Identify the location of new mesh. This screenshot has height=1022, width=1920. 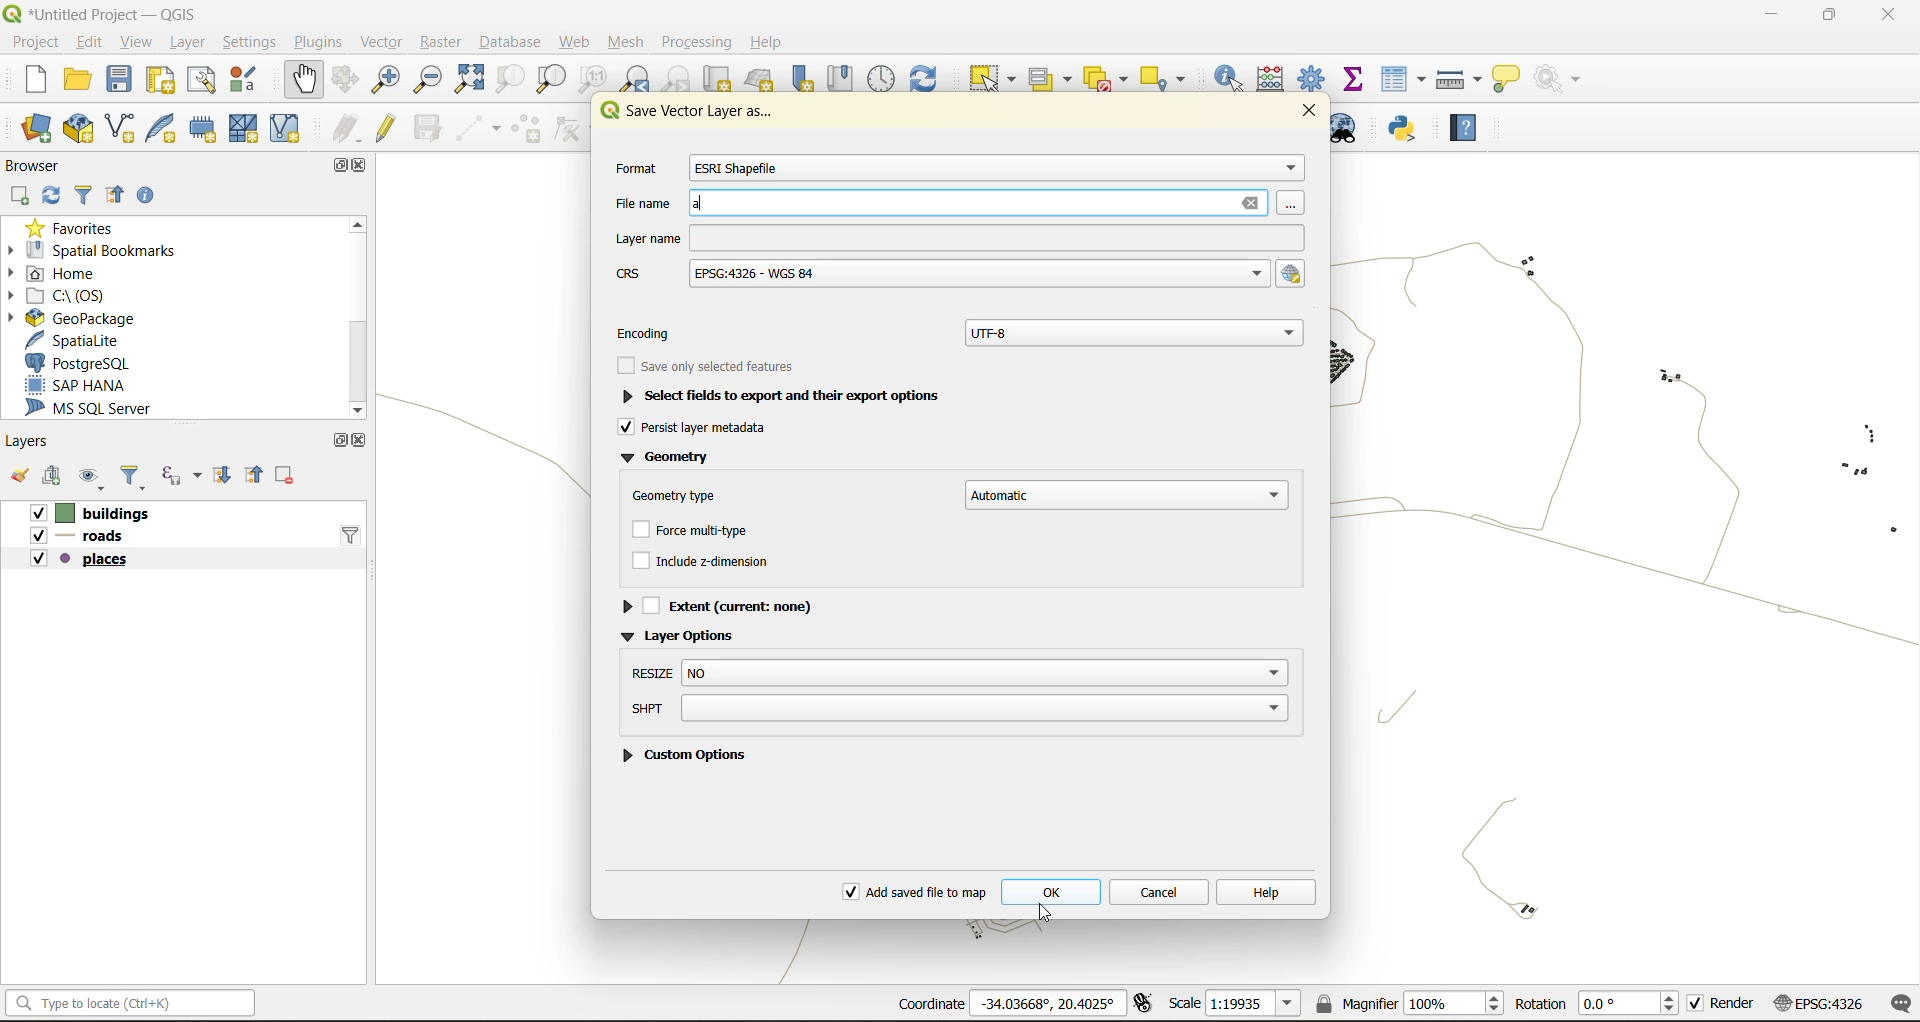
(242, 128).